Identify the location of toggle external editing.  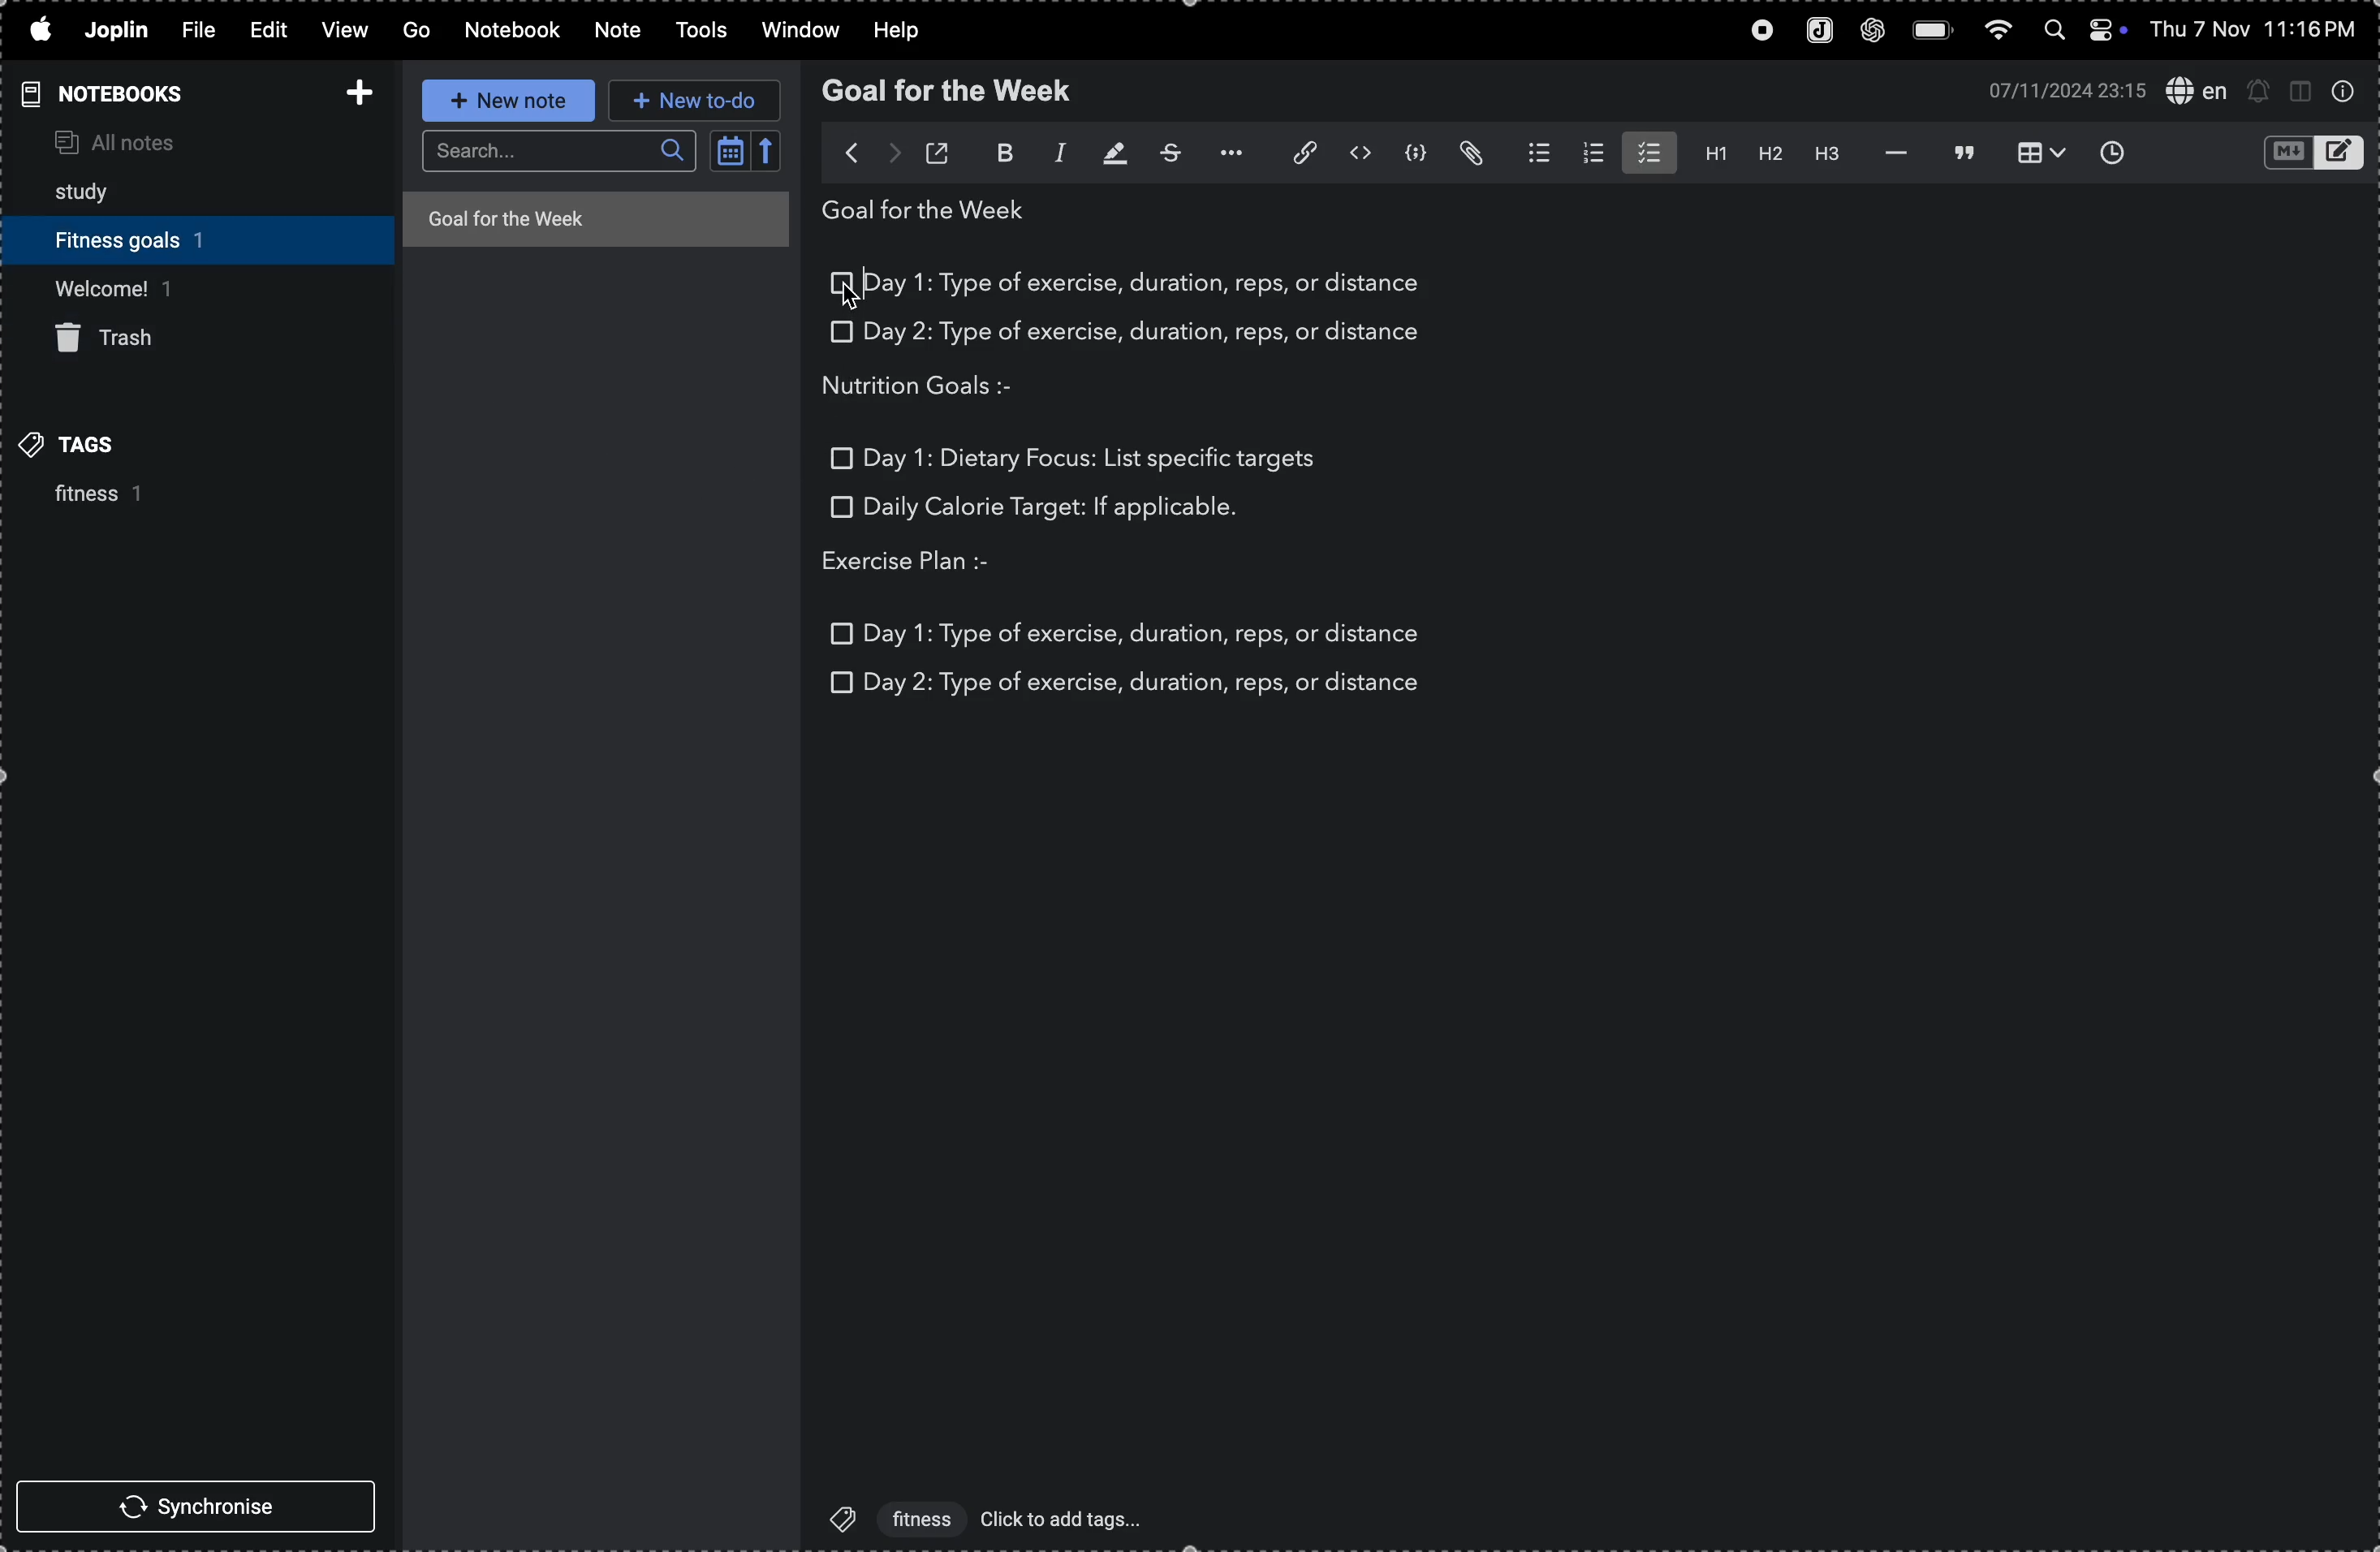
(942, 150).